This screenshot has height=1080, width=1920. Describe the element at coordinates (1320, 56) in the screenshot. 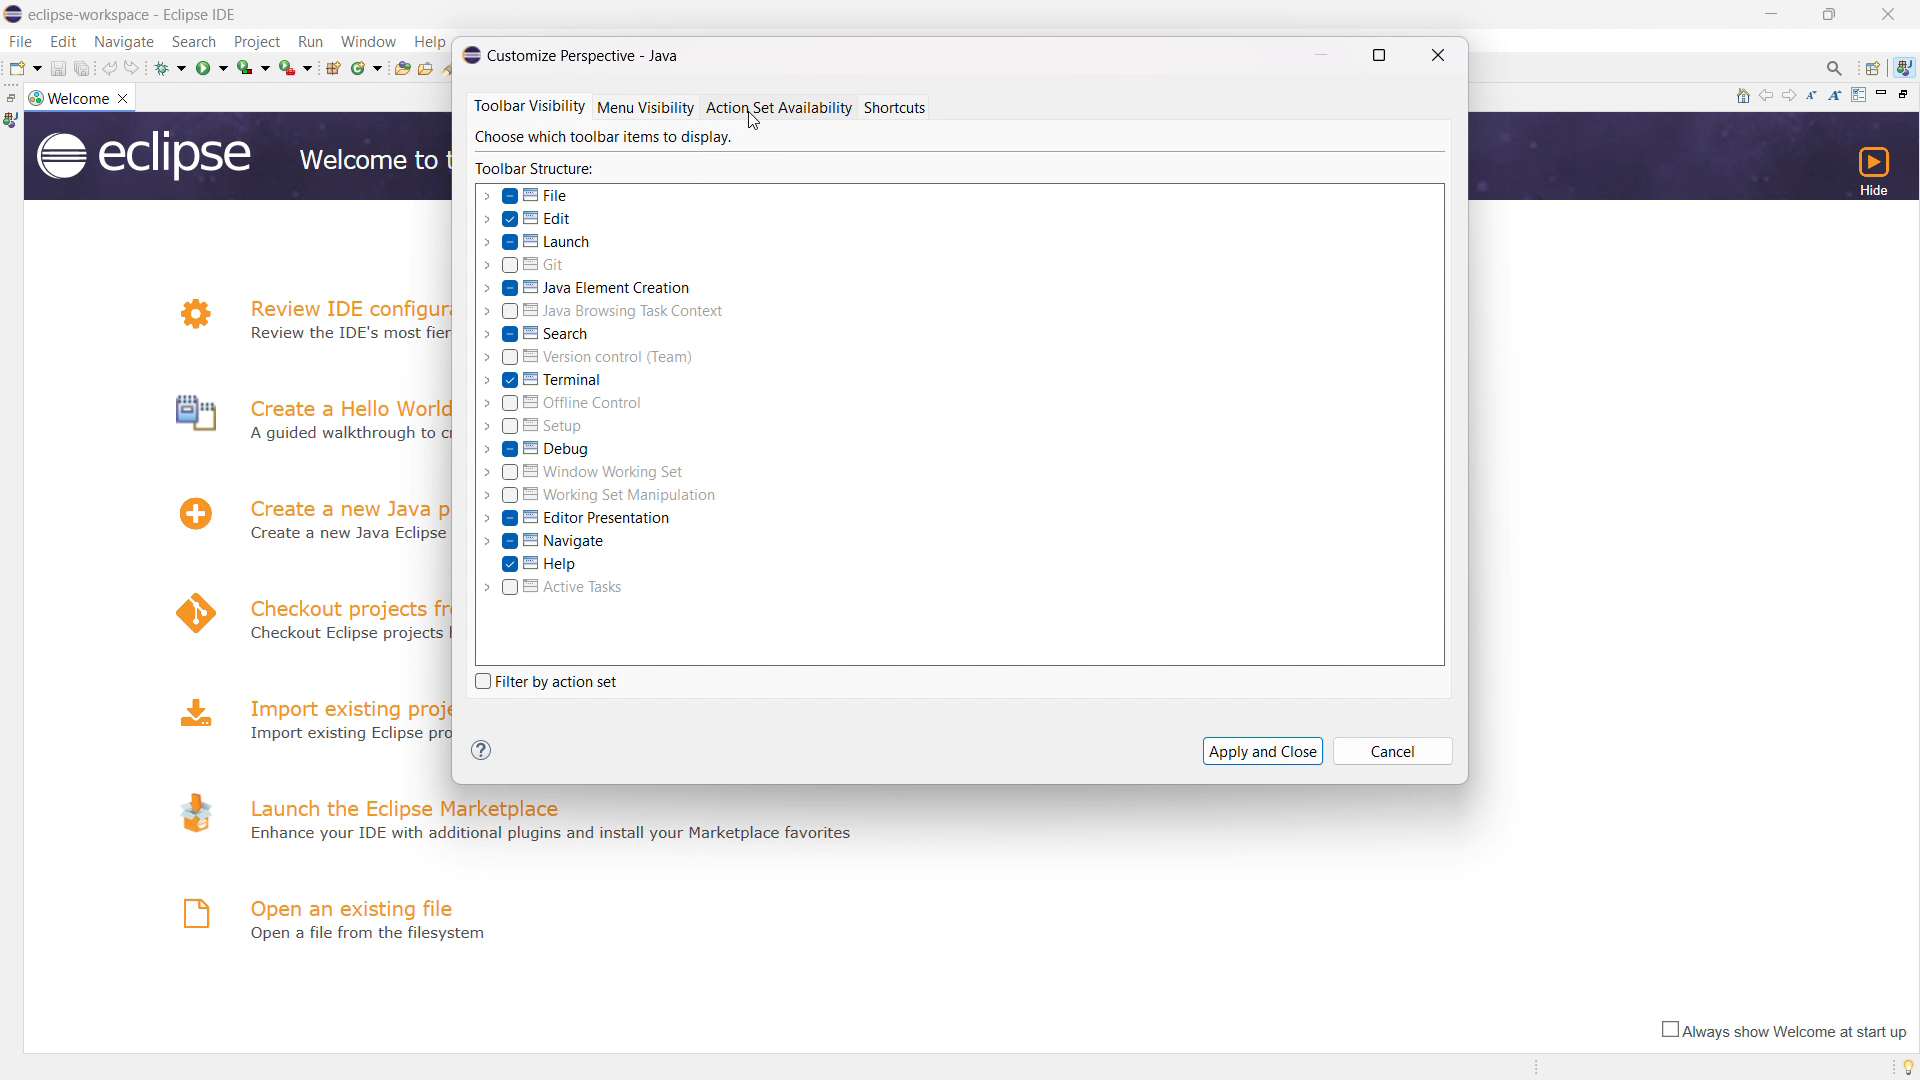

I see `minimize` at that location.